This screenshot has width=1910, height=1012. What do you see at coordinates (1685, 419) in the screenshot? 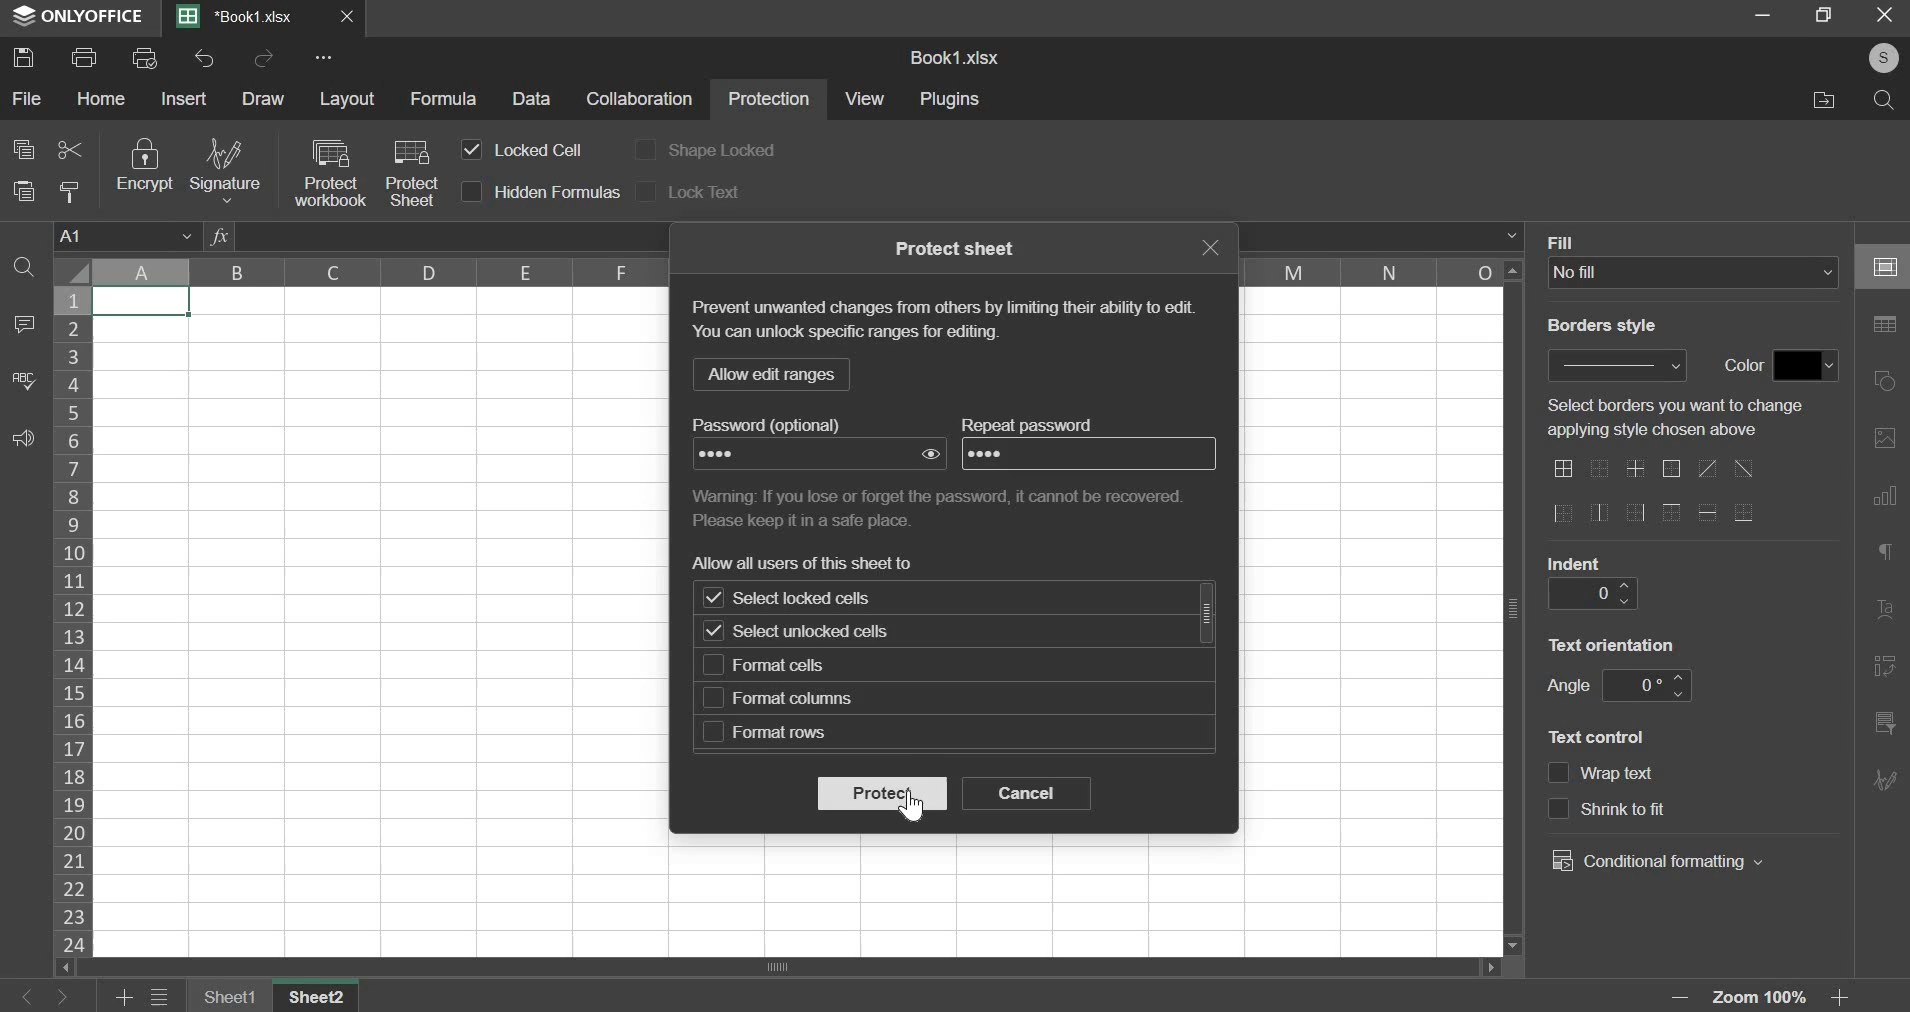
I see `text` at bounding box center [1685, 419].